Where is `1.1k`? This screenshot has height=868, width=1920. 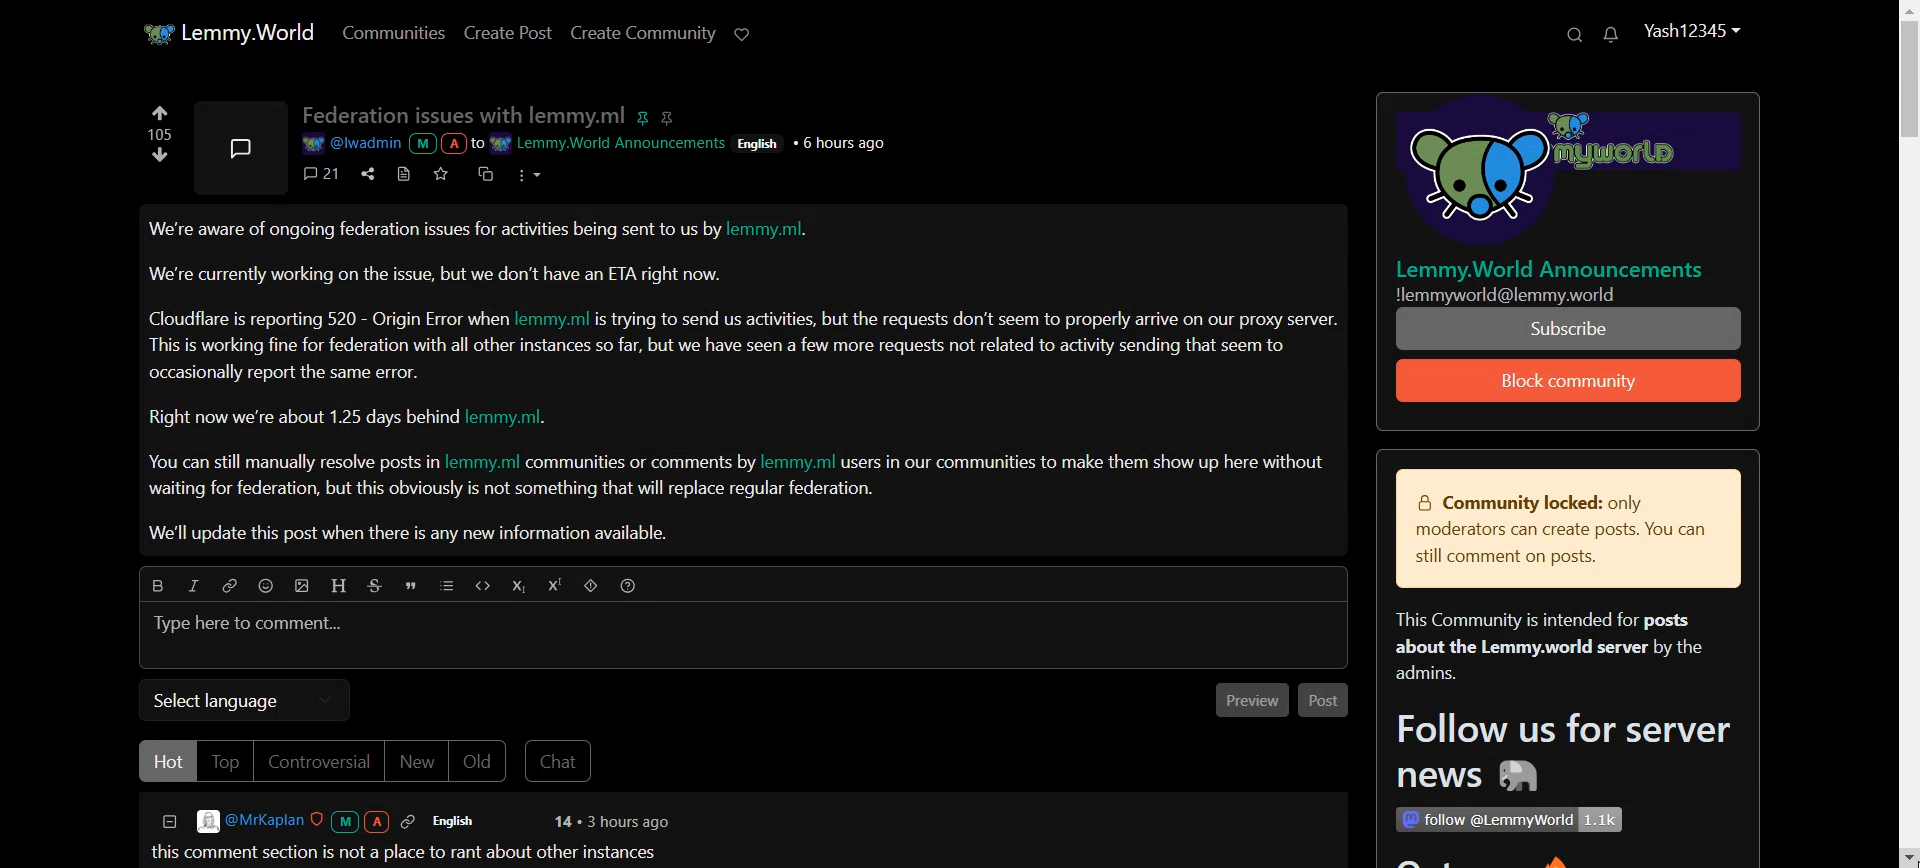
1.1k is located at coordinates (1605, 818).